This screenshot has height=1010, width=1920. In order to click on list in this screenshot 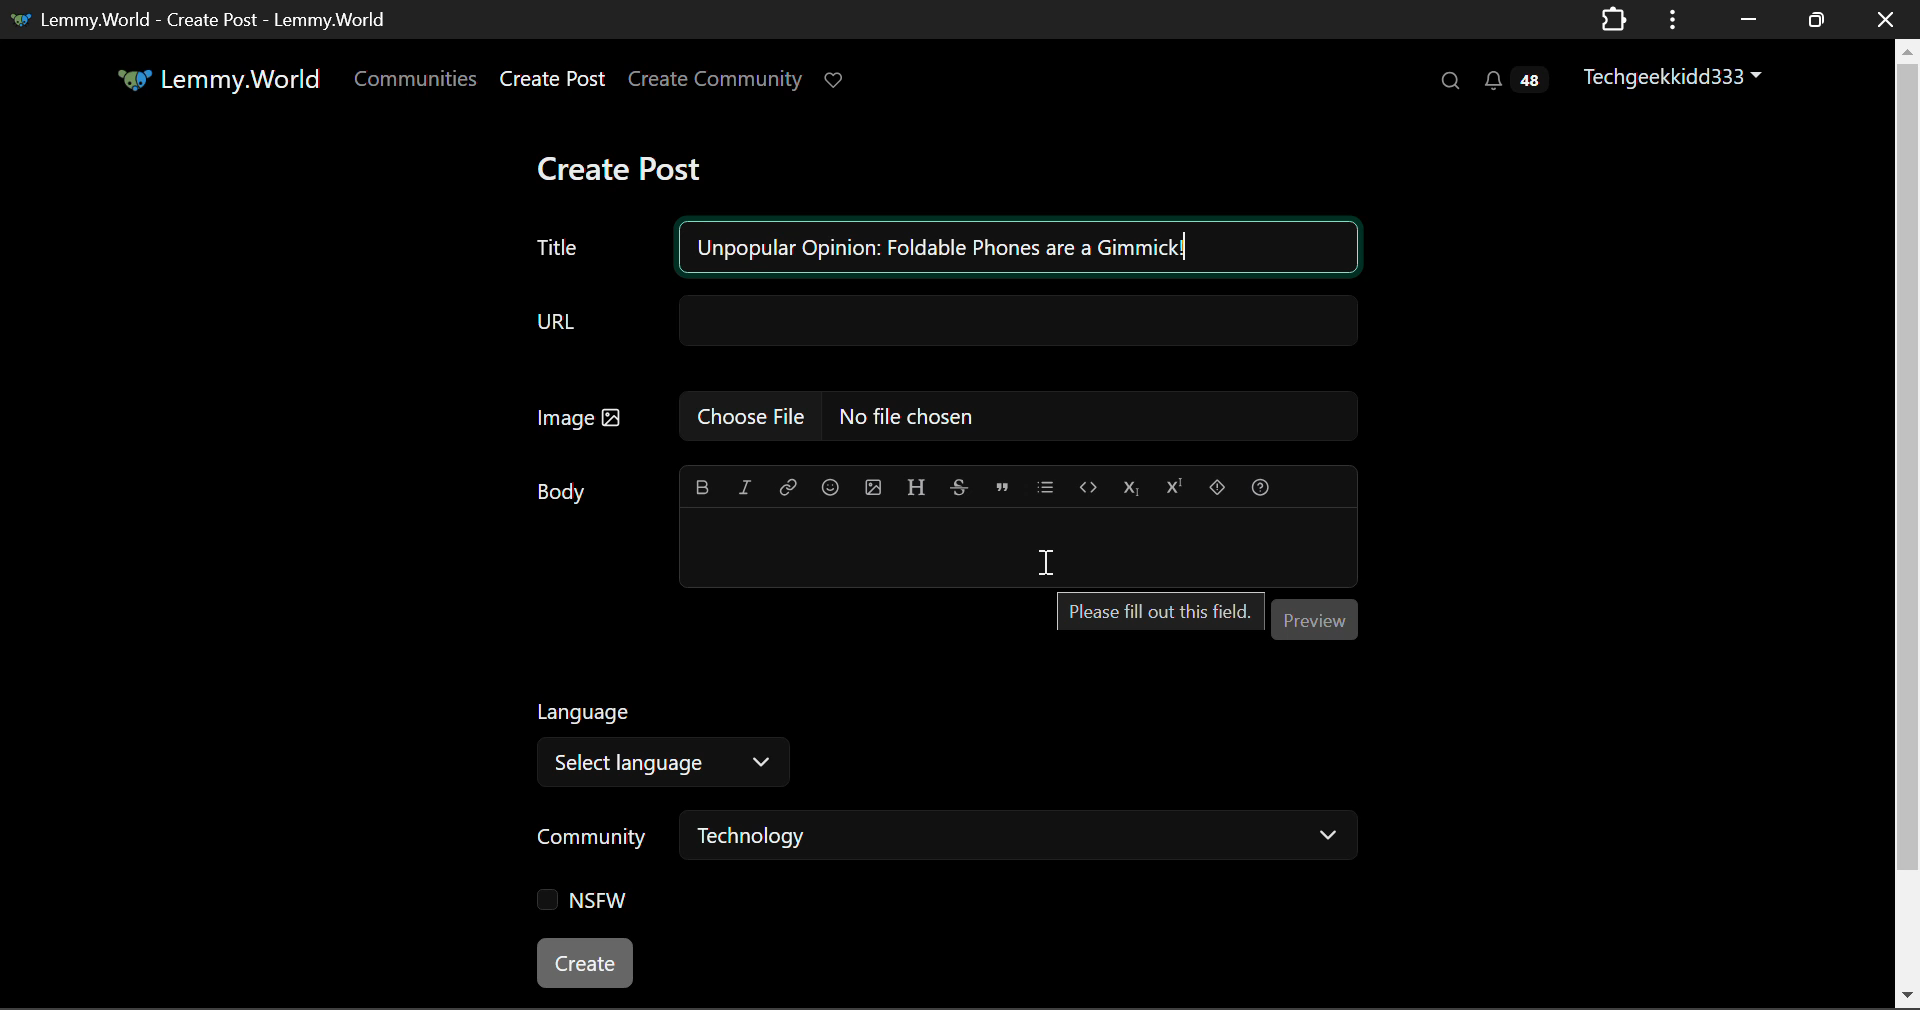, I will do `click(1048, 484)`.